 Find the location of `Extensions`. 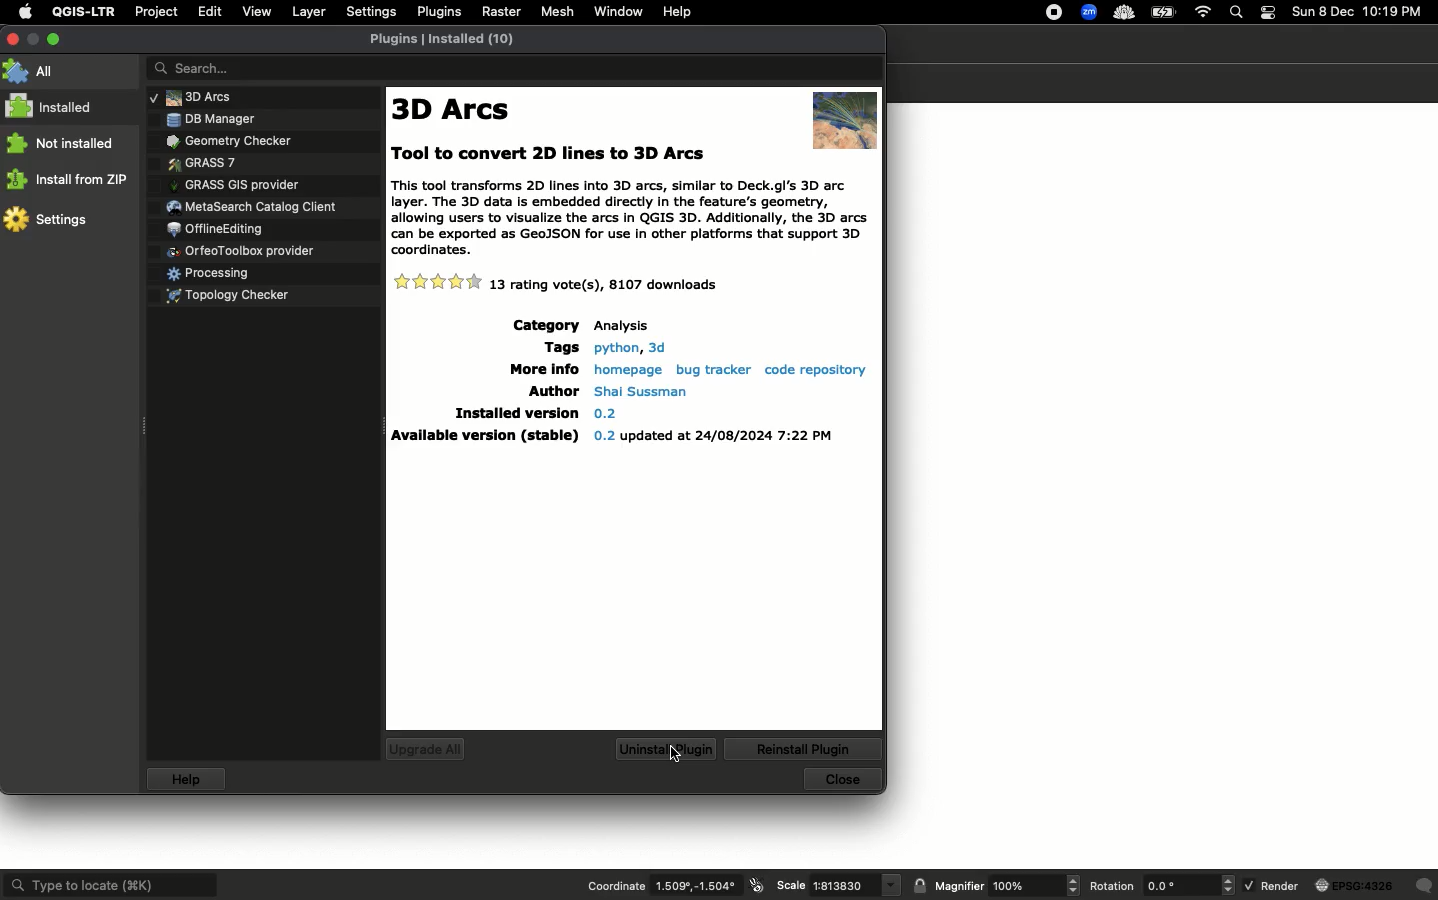

Extensions is located at coordinates (1108, 12).